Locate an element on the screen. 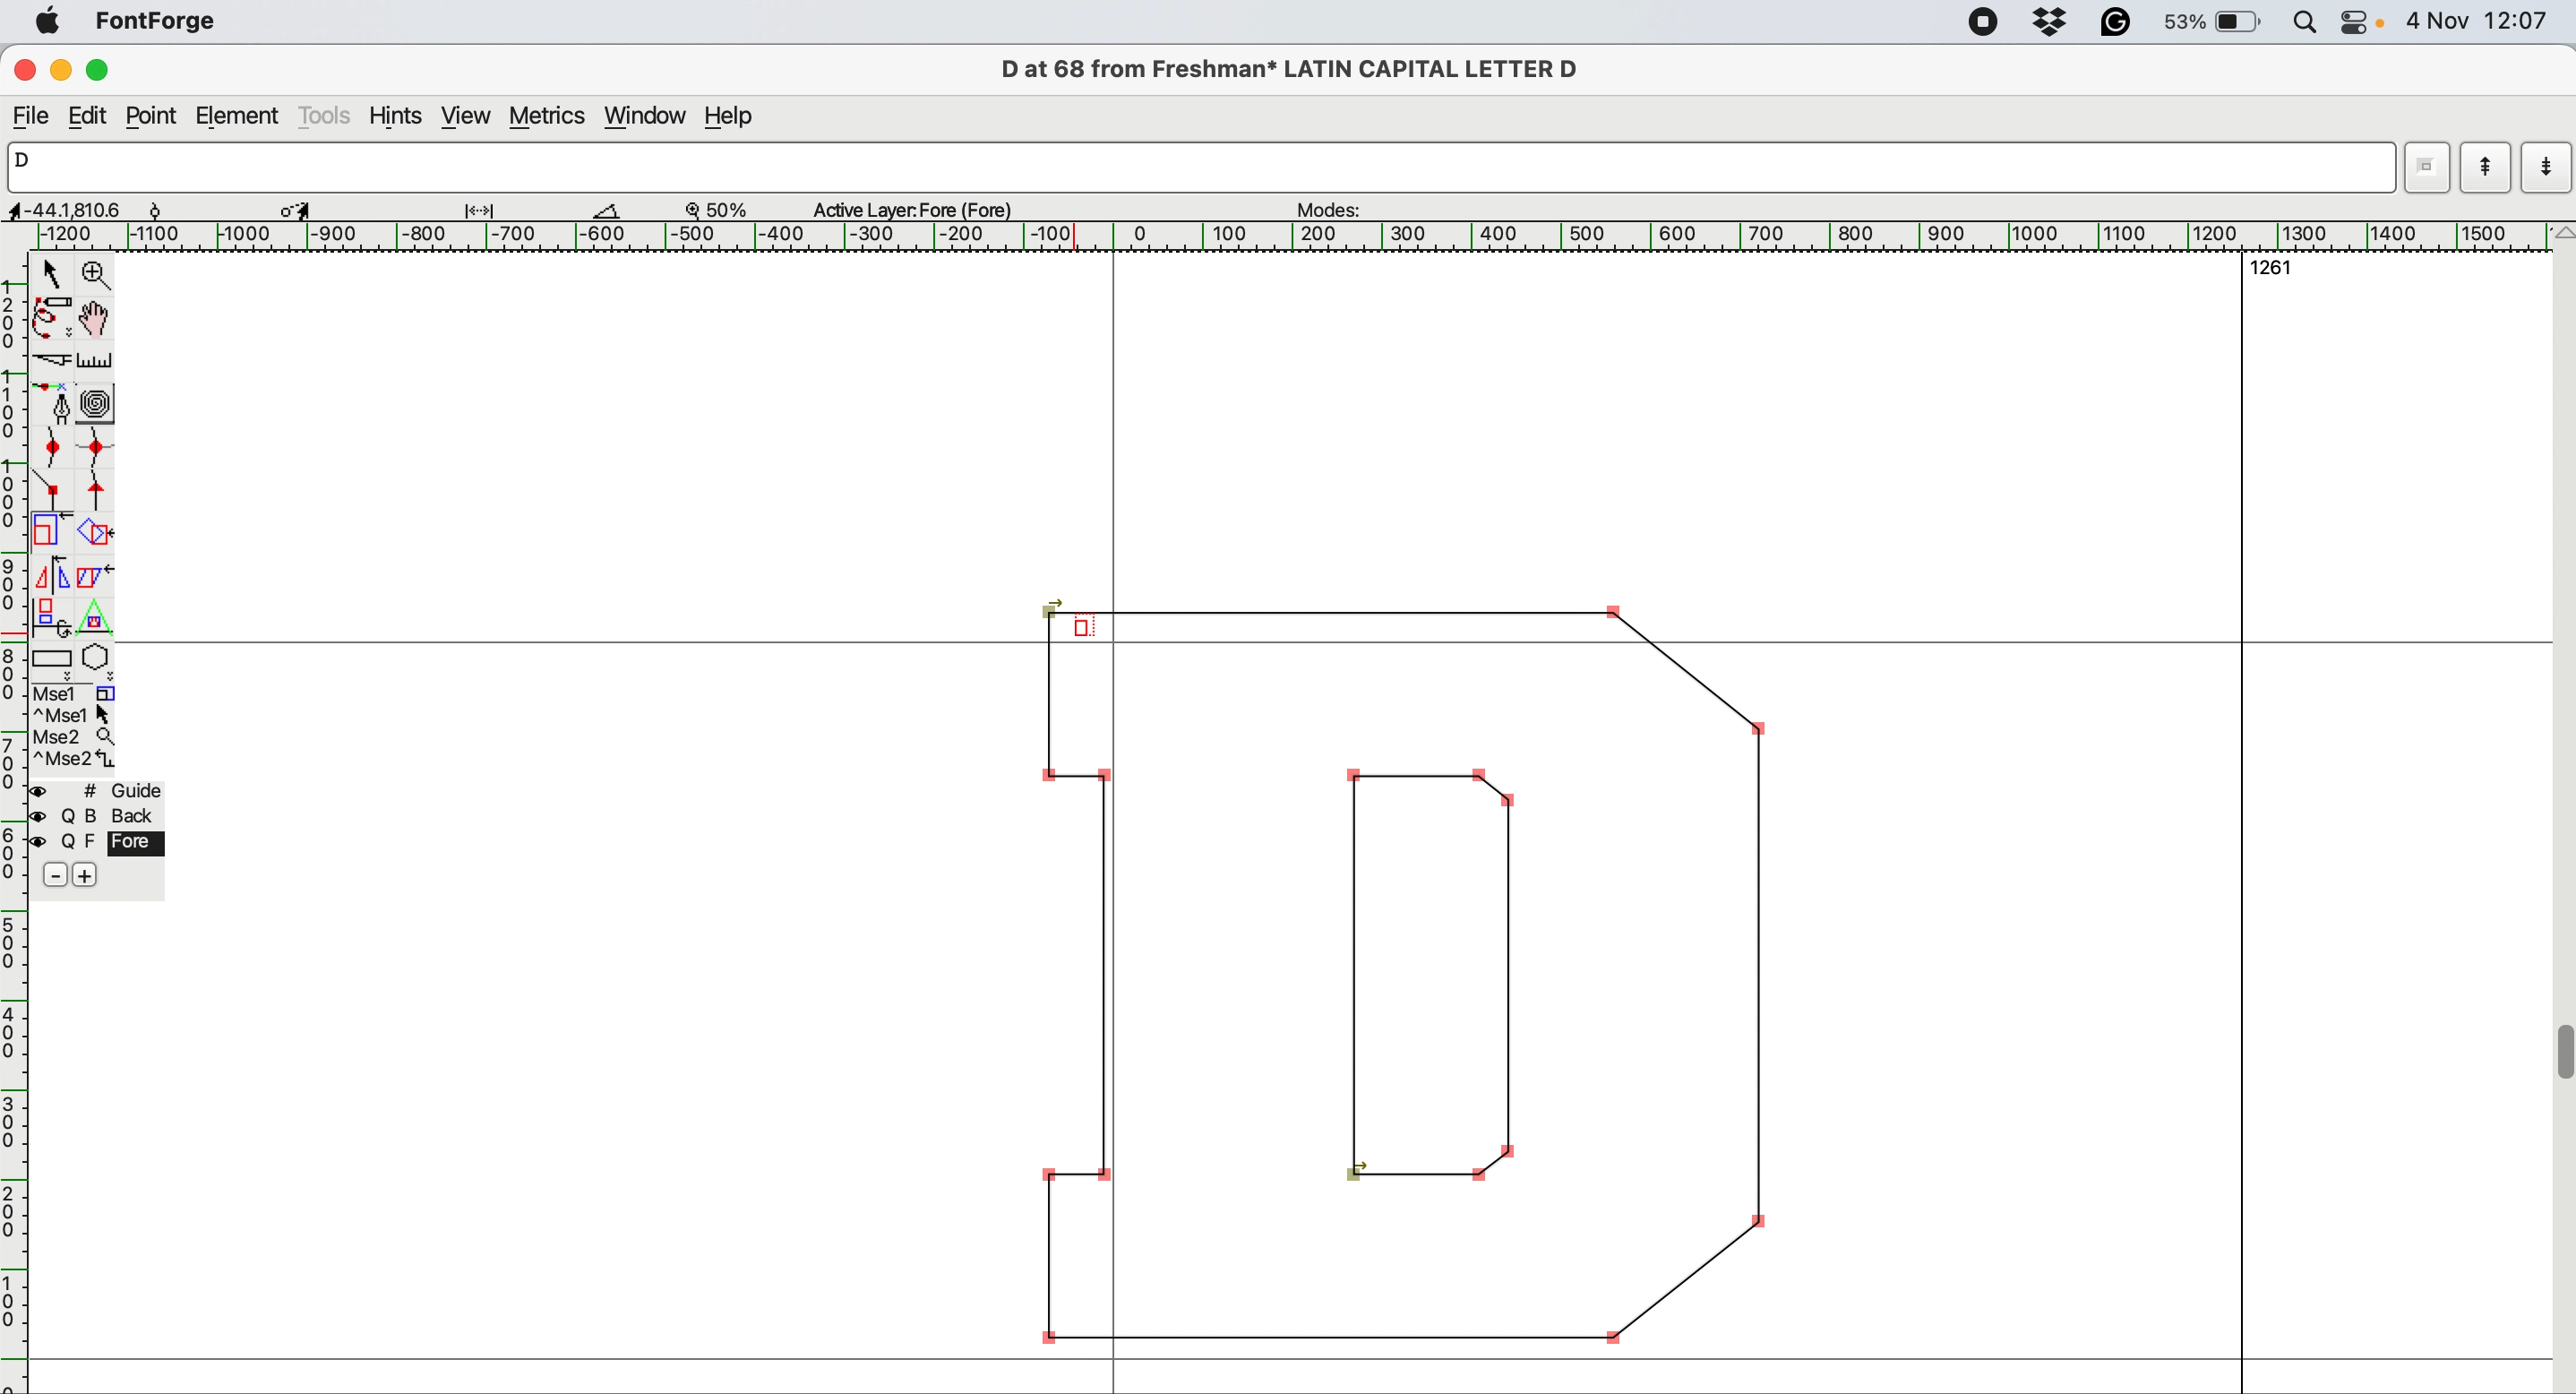  rotate selection in 3d is located at coordinates (48, 617).